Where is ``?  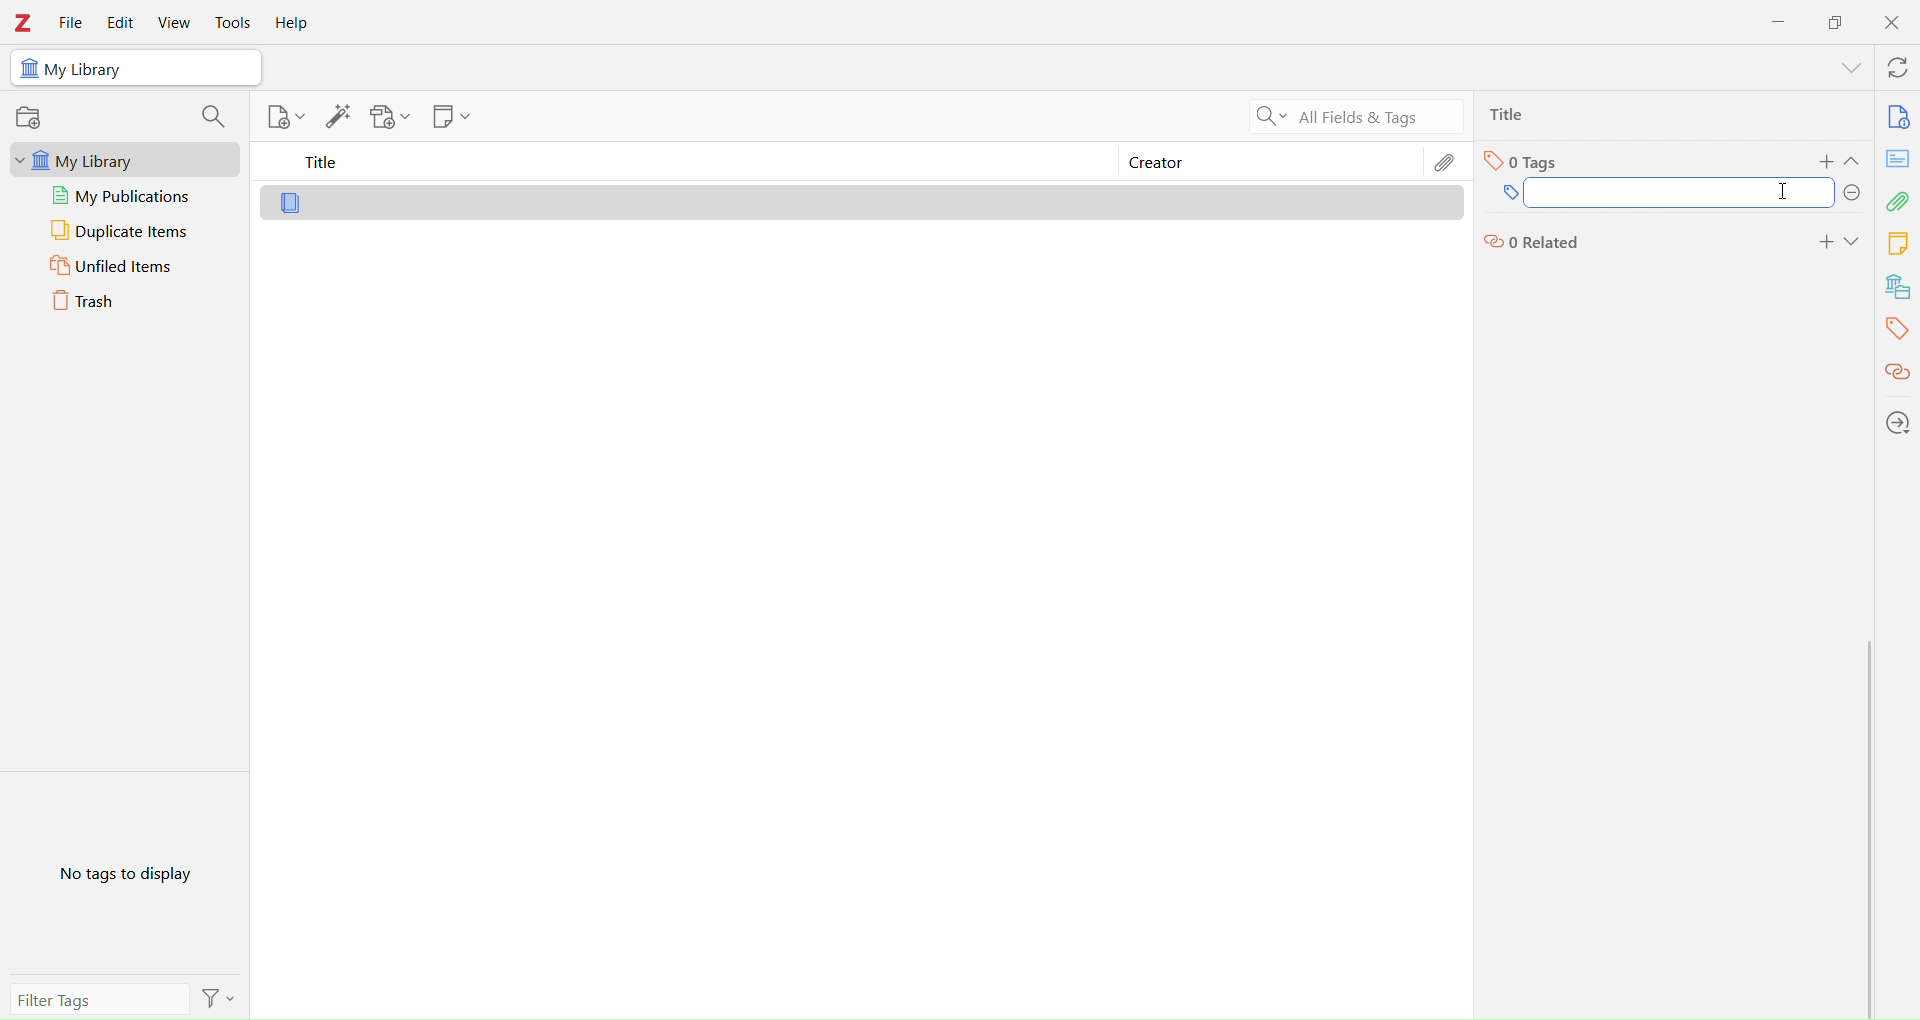
 is located at coordinates (234, 23).